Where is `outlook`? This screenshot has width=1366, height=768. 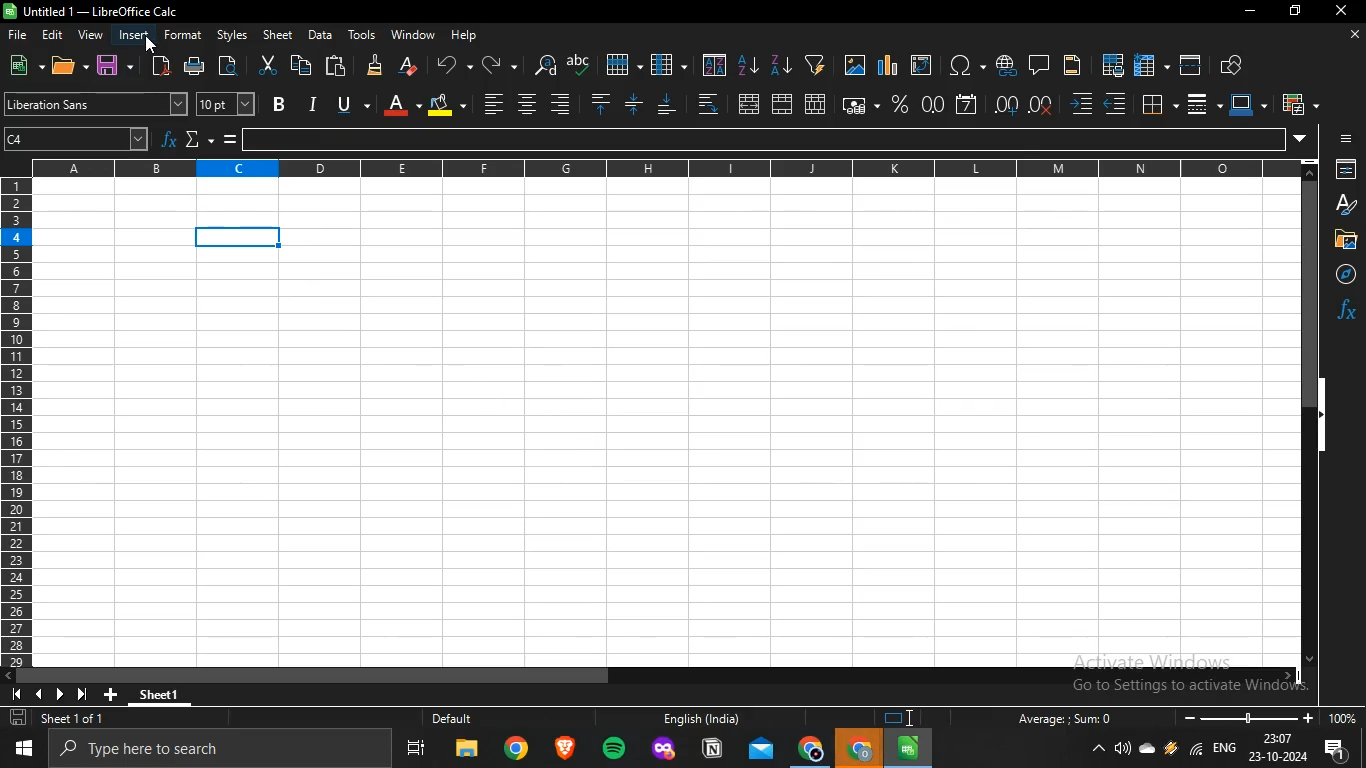 outlook is located at coordinates (762, 750).